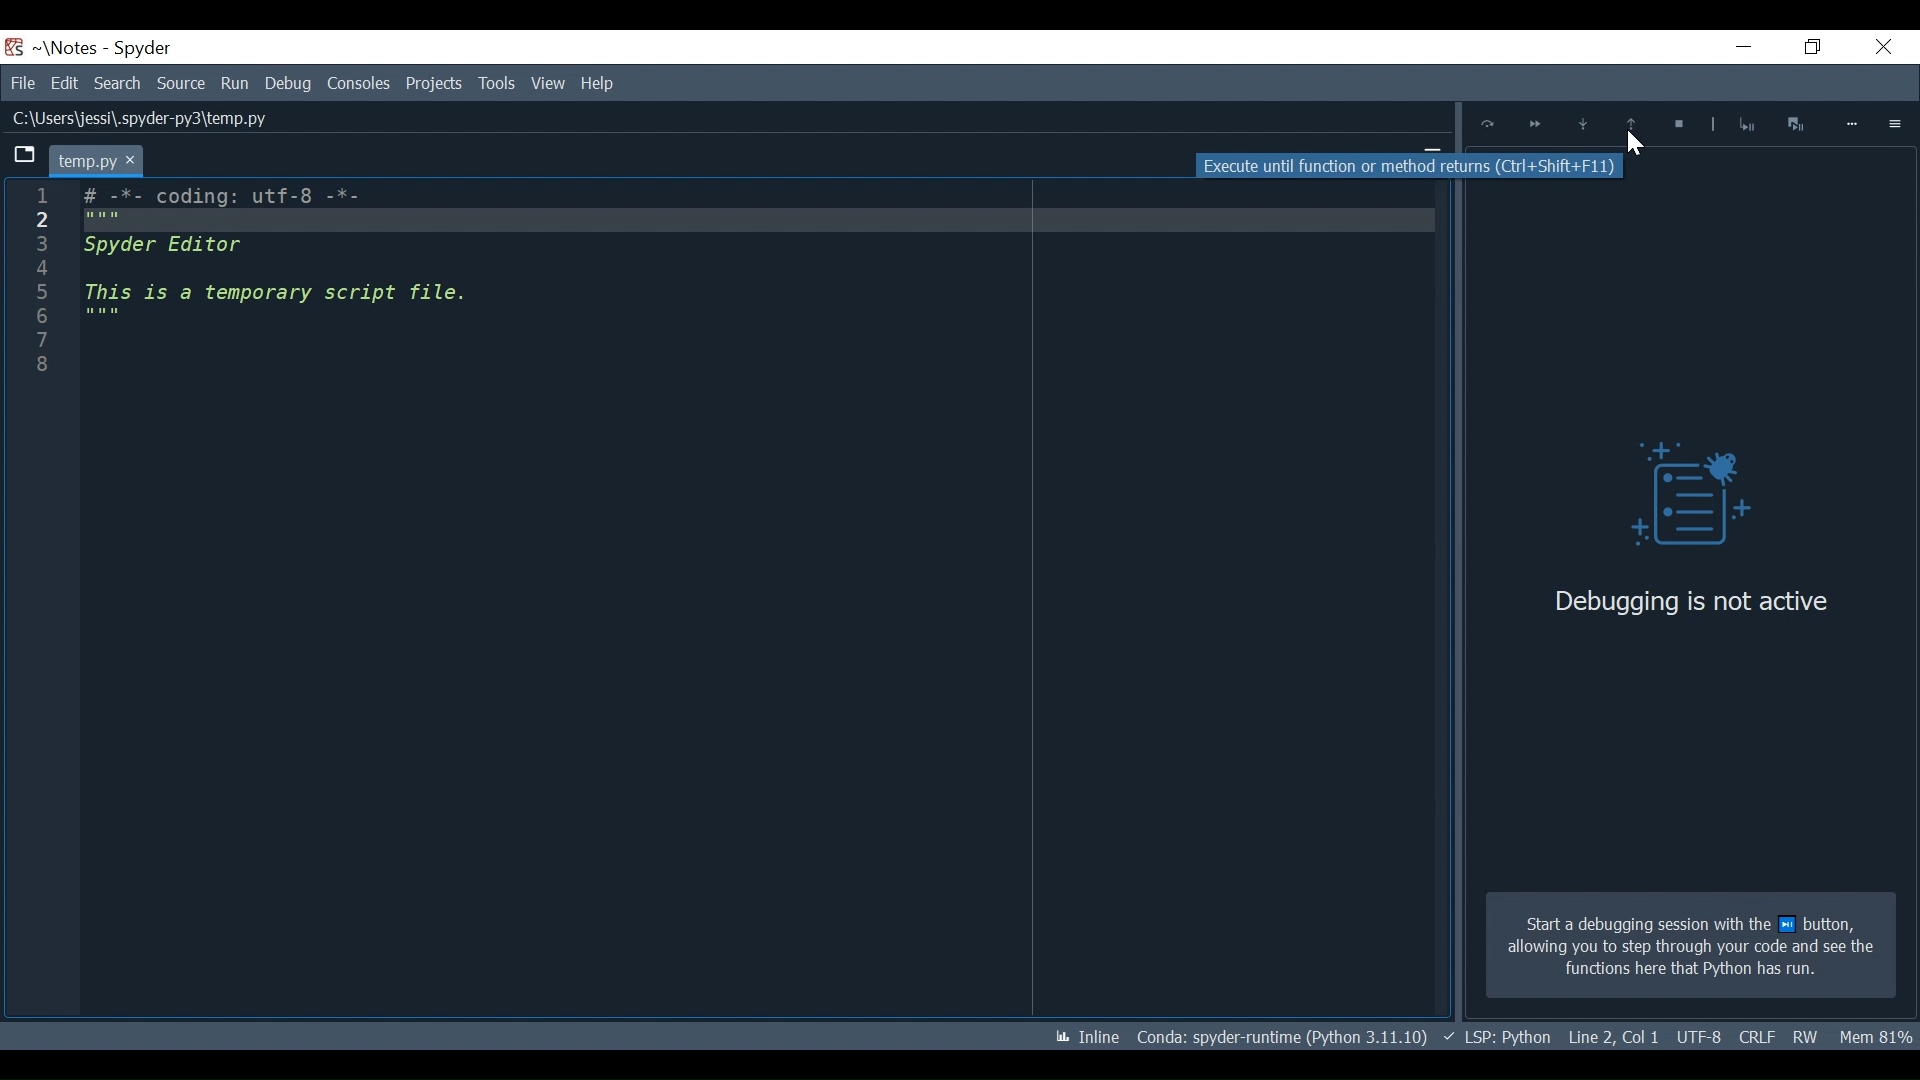  I want to click on Continue ExecutionUntil next breakpoint, so click(1534, 127).